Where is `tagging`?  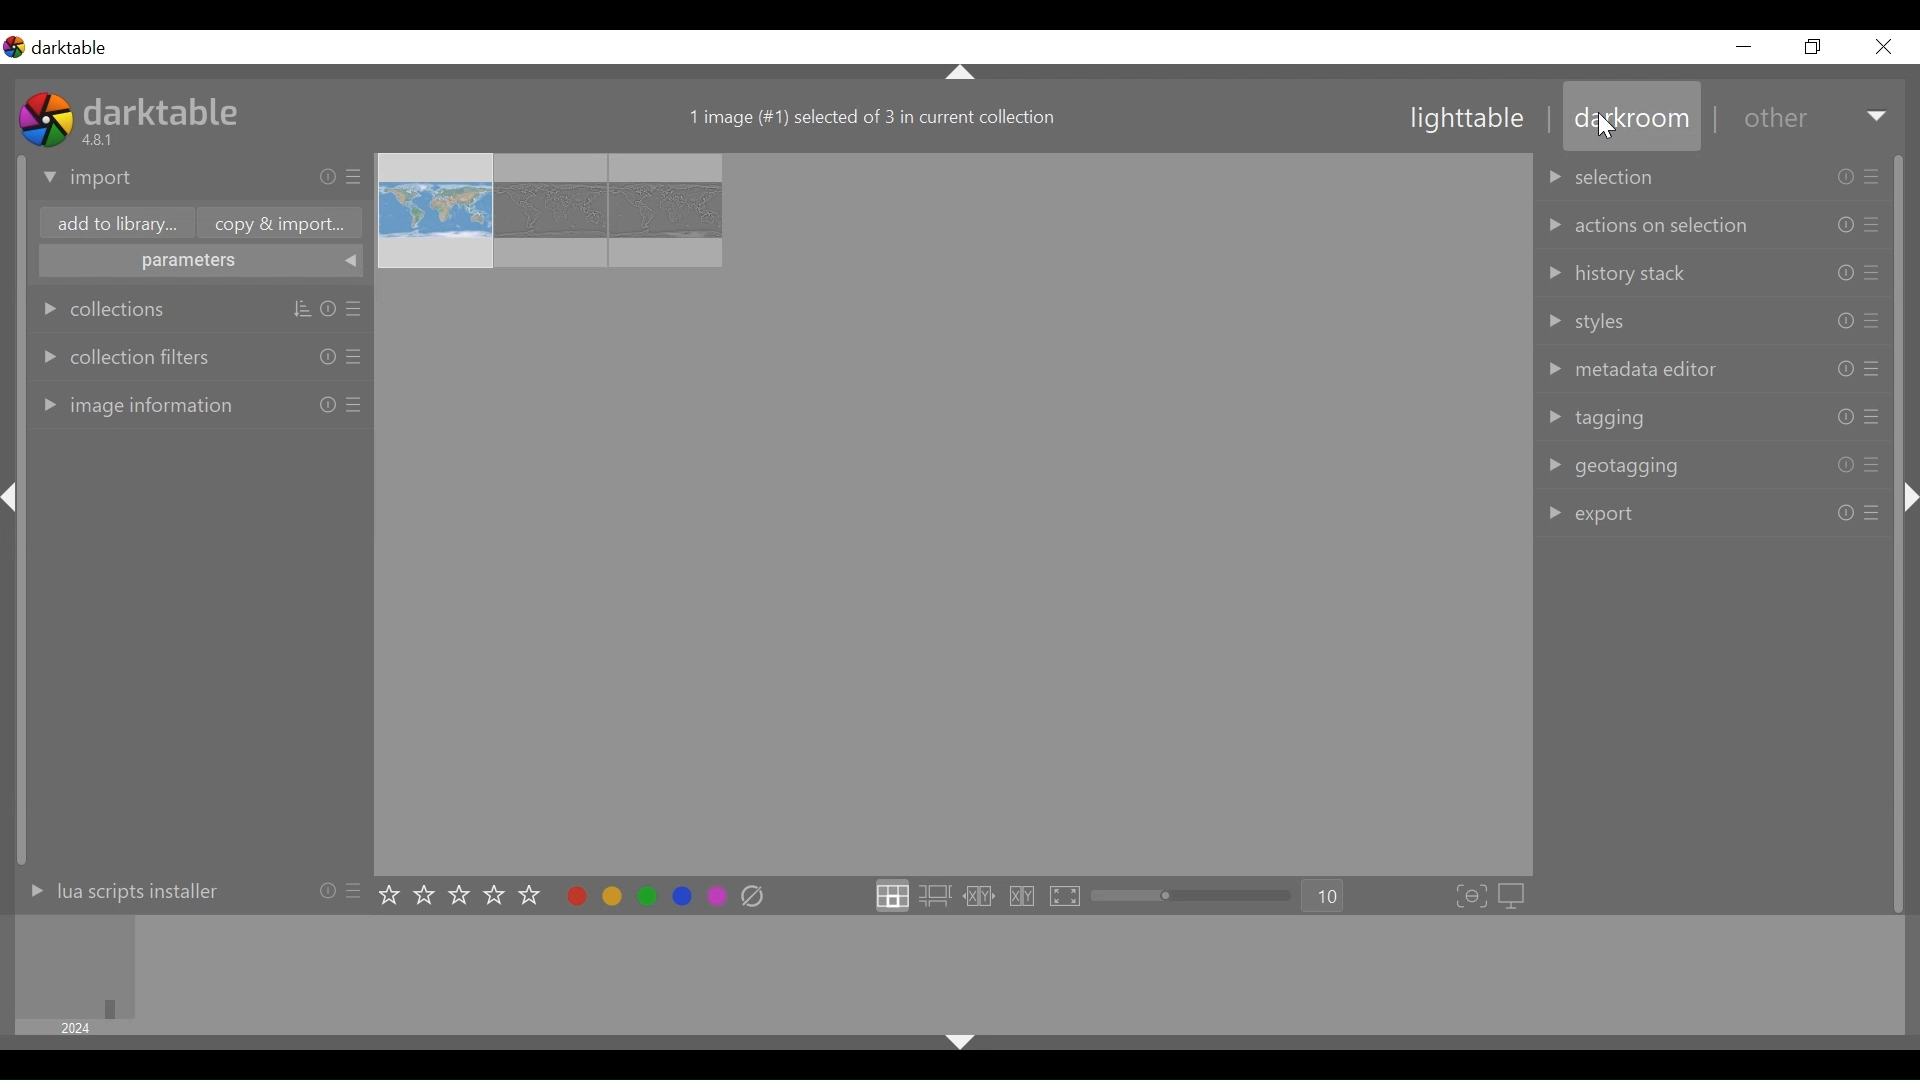 tagging is located at coordinates (1712, 417).